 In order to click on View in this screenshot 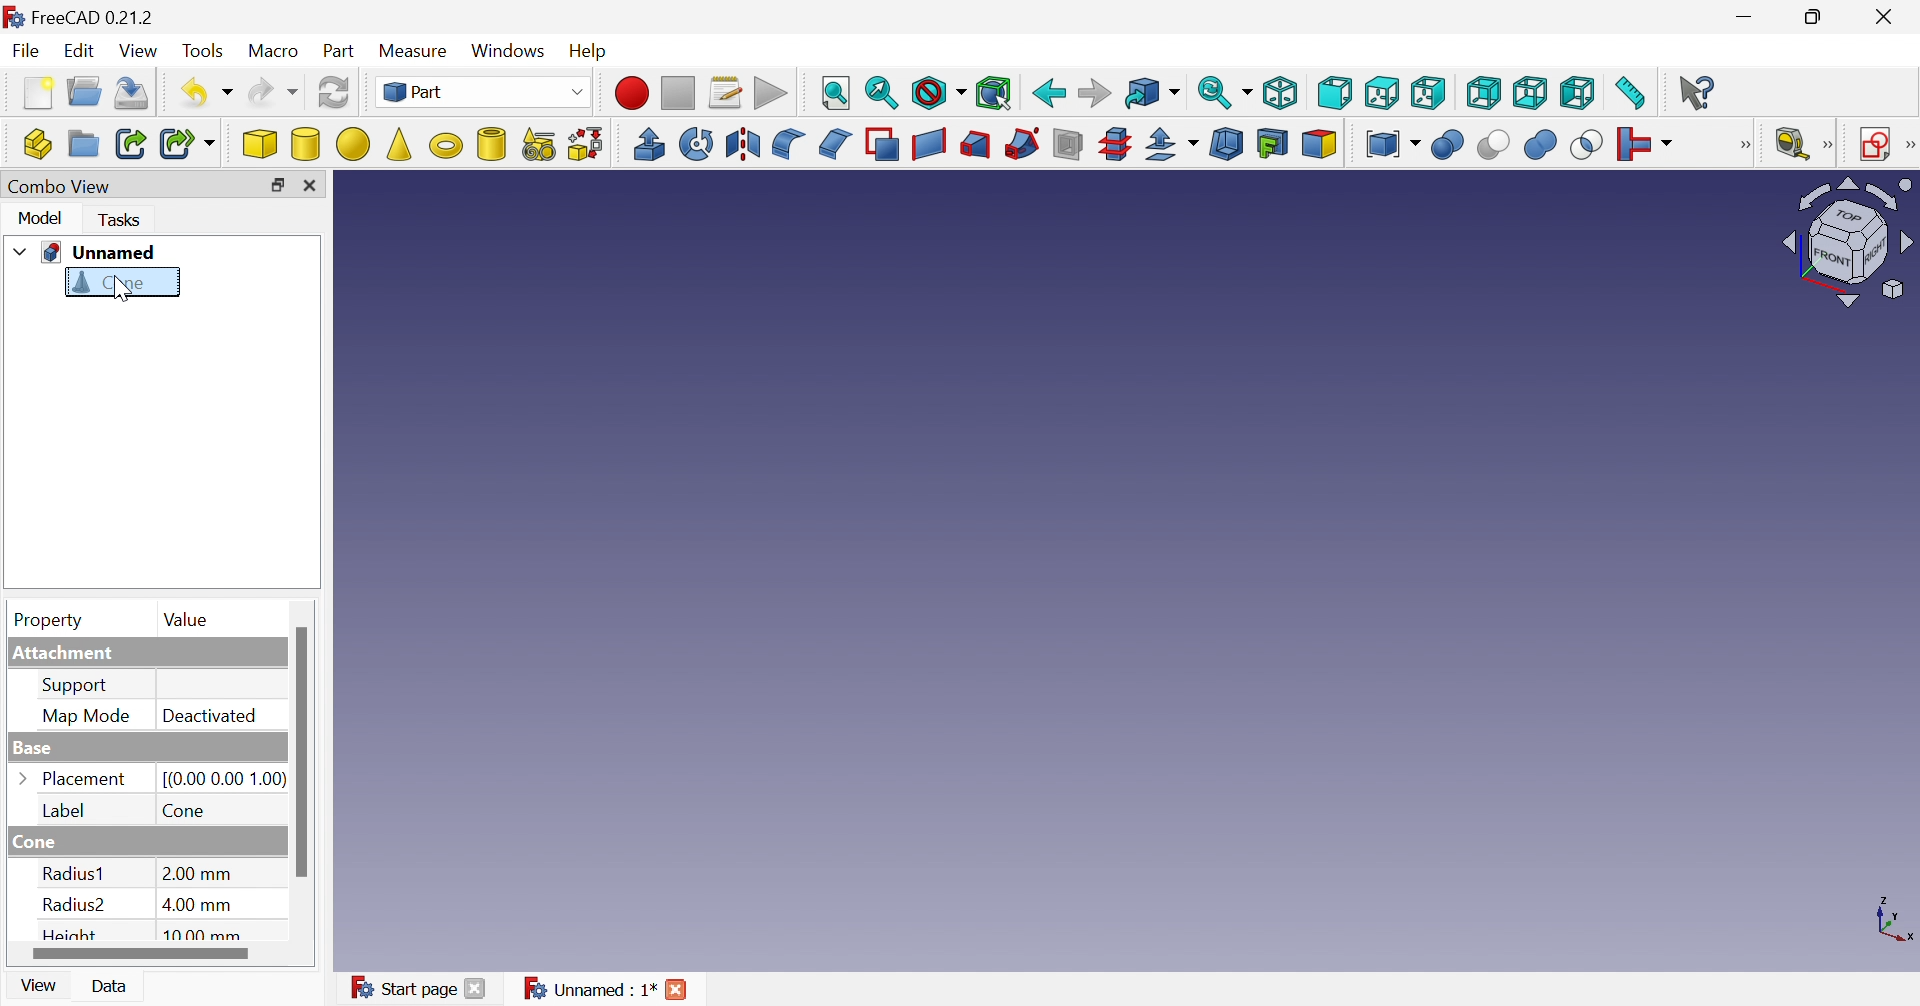, I will do `click(143, 50)`.